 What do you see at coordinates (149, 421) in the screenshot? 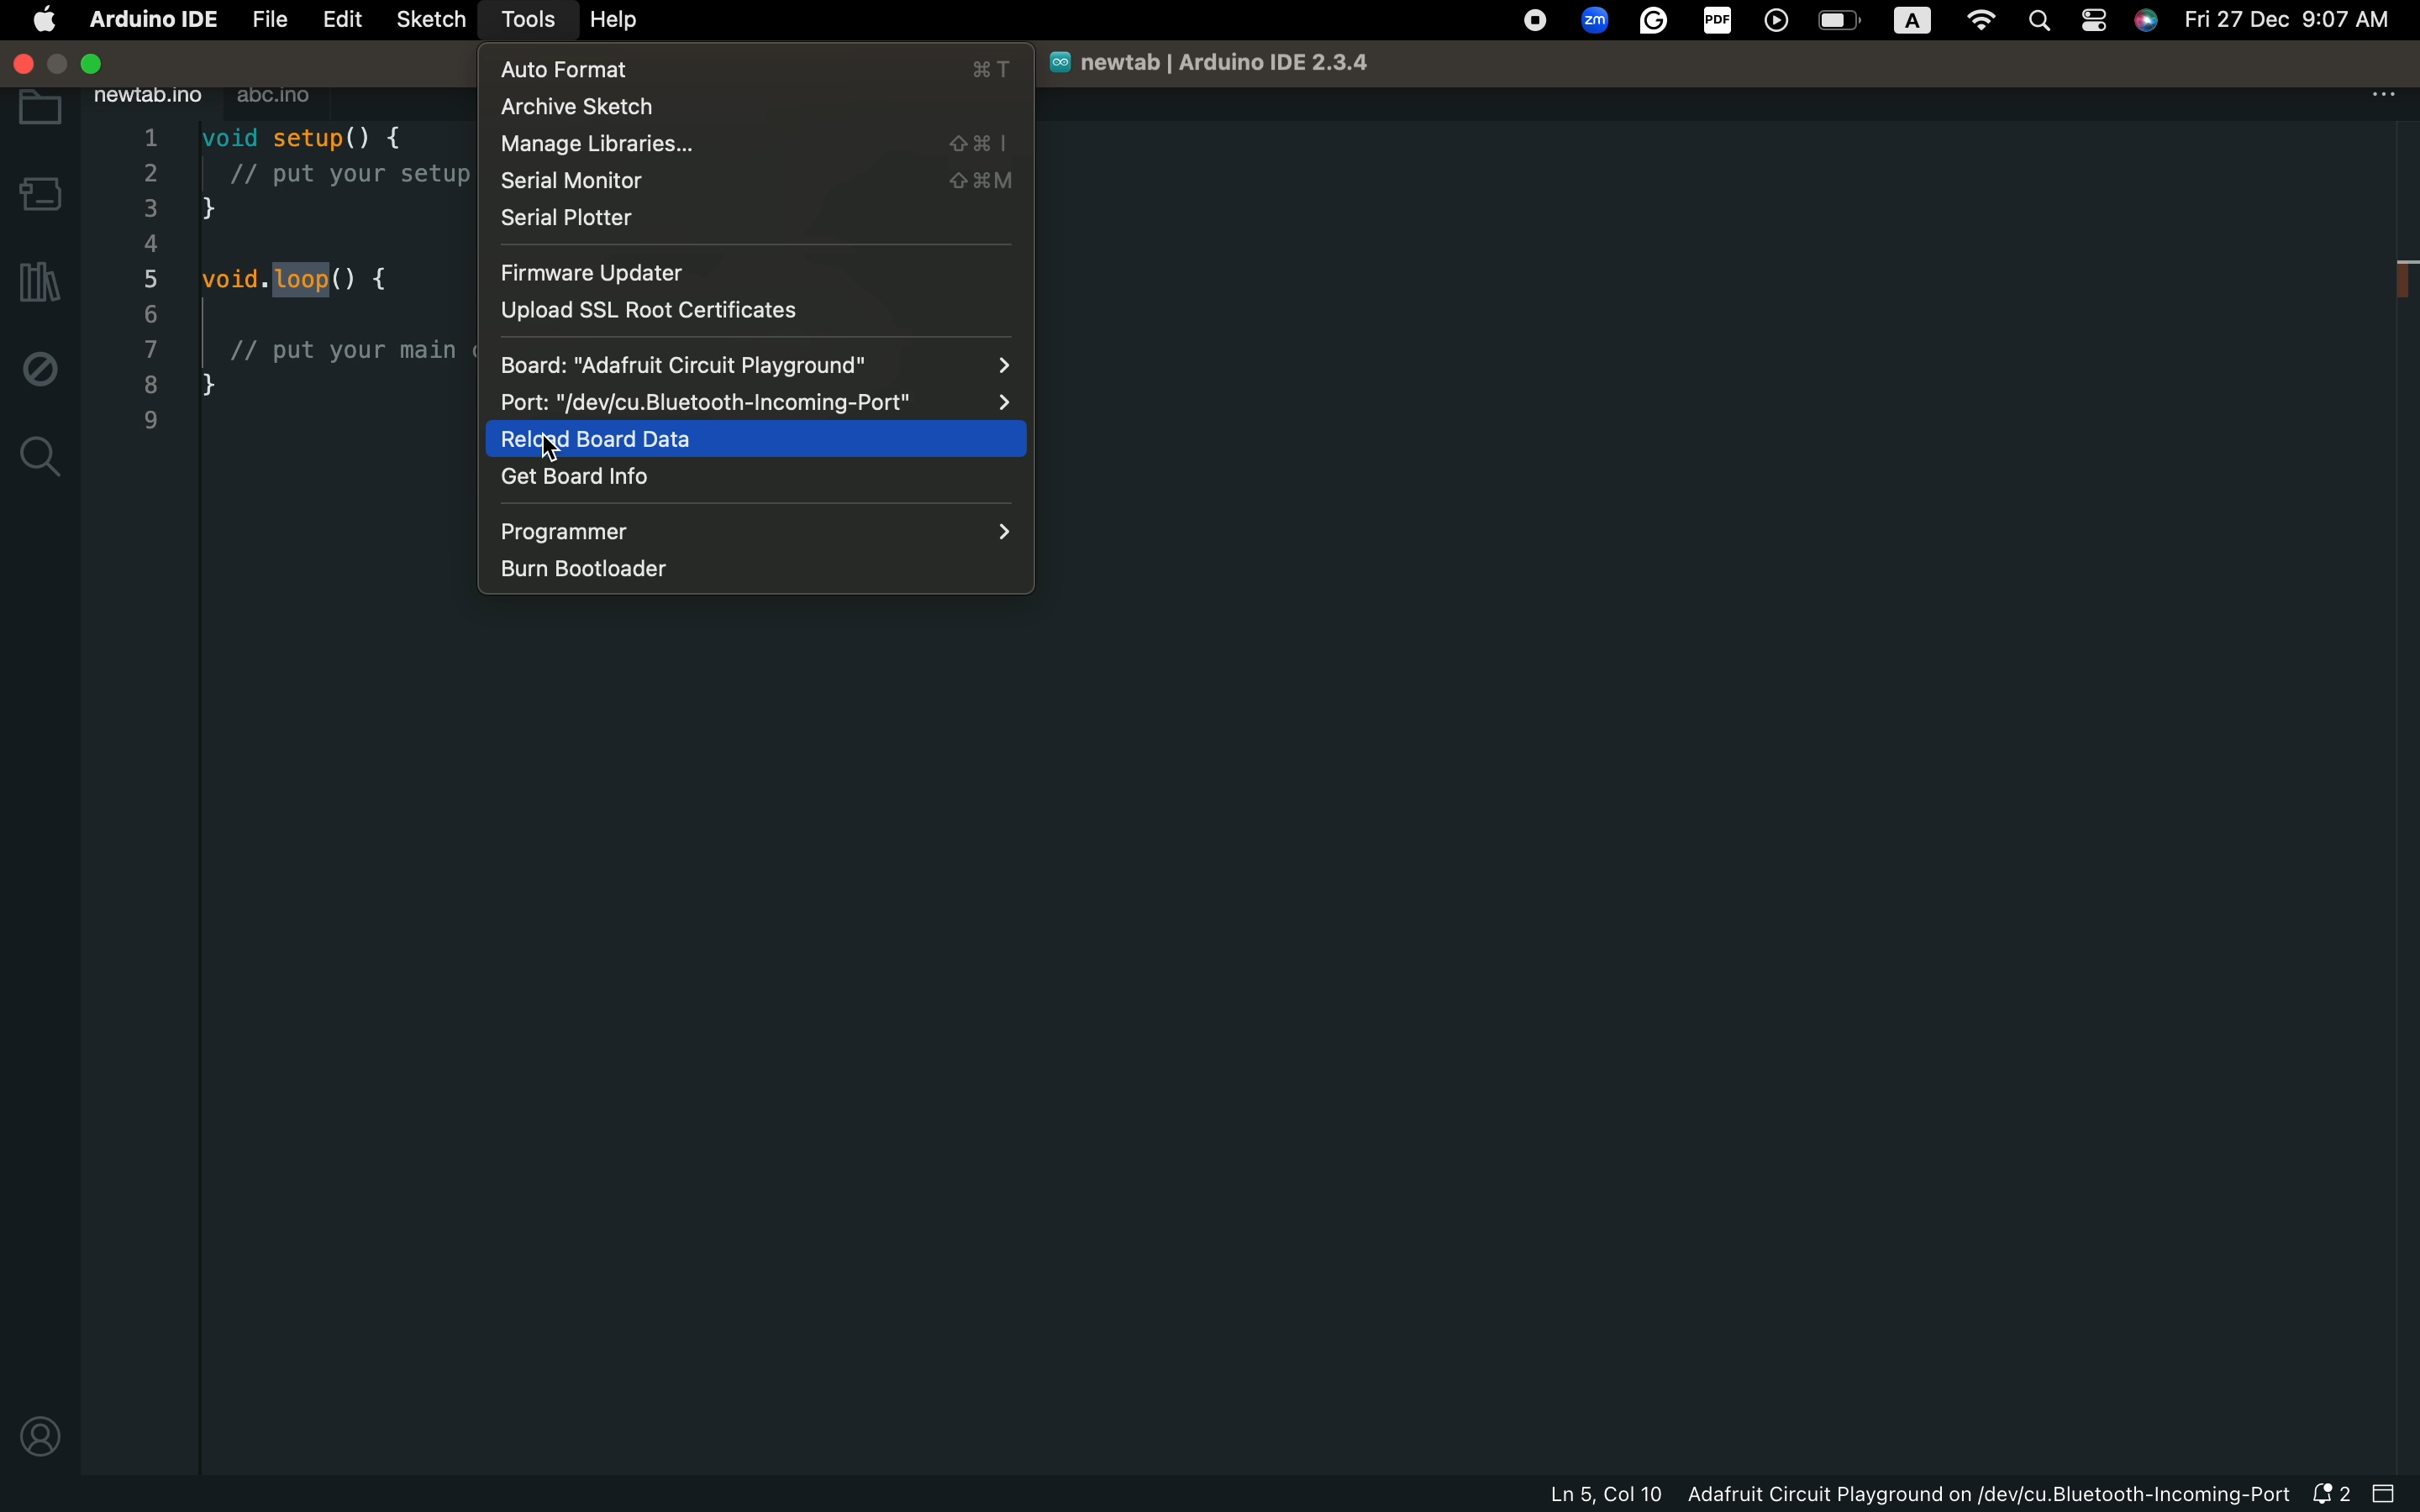
I see `9` at bounding box center [149, 421].